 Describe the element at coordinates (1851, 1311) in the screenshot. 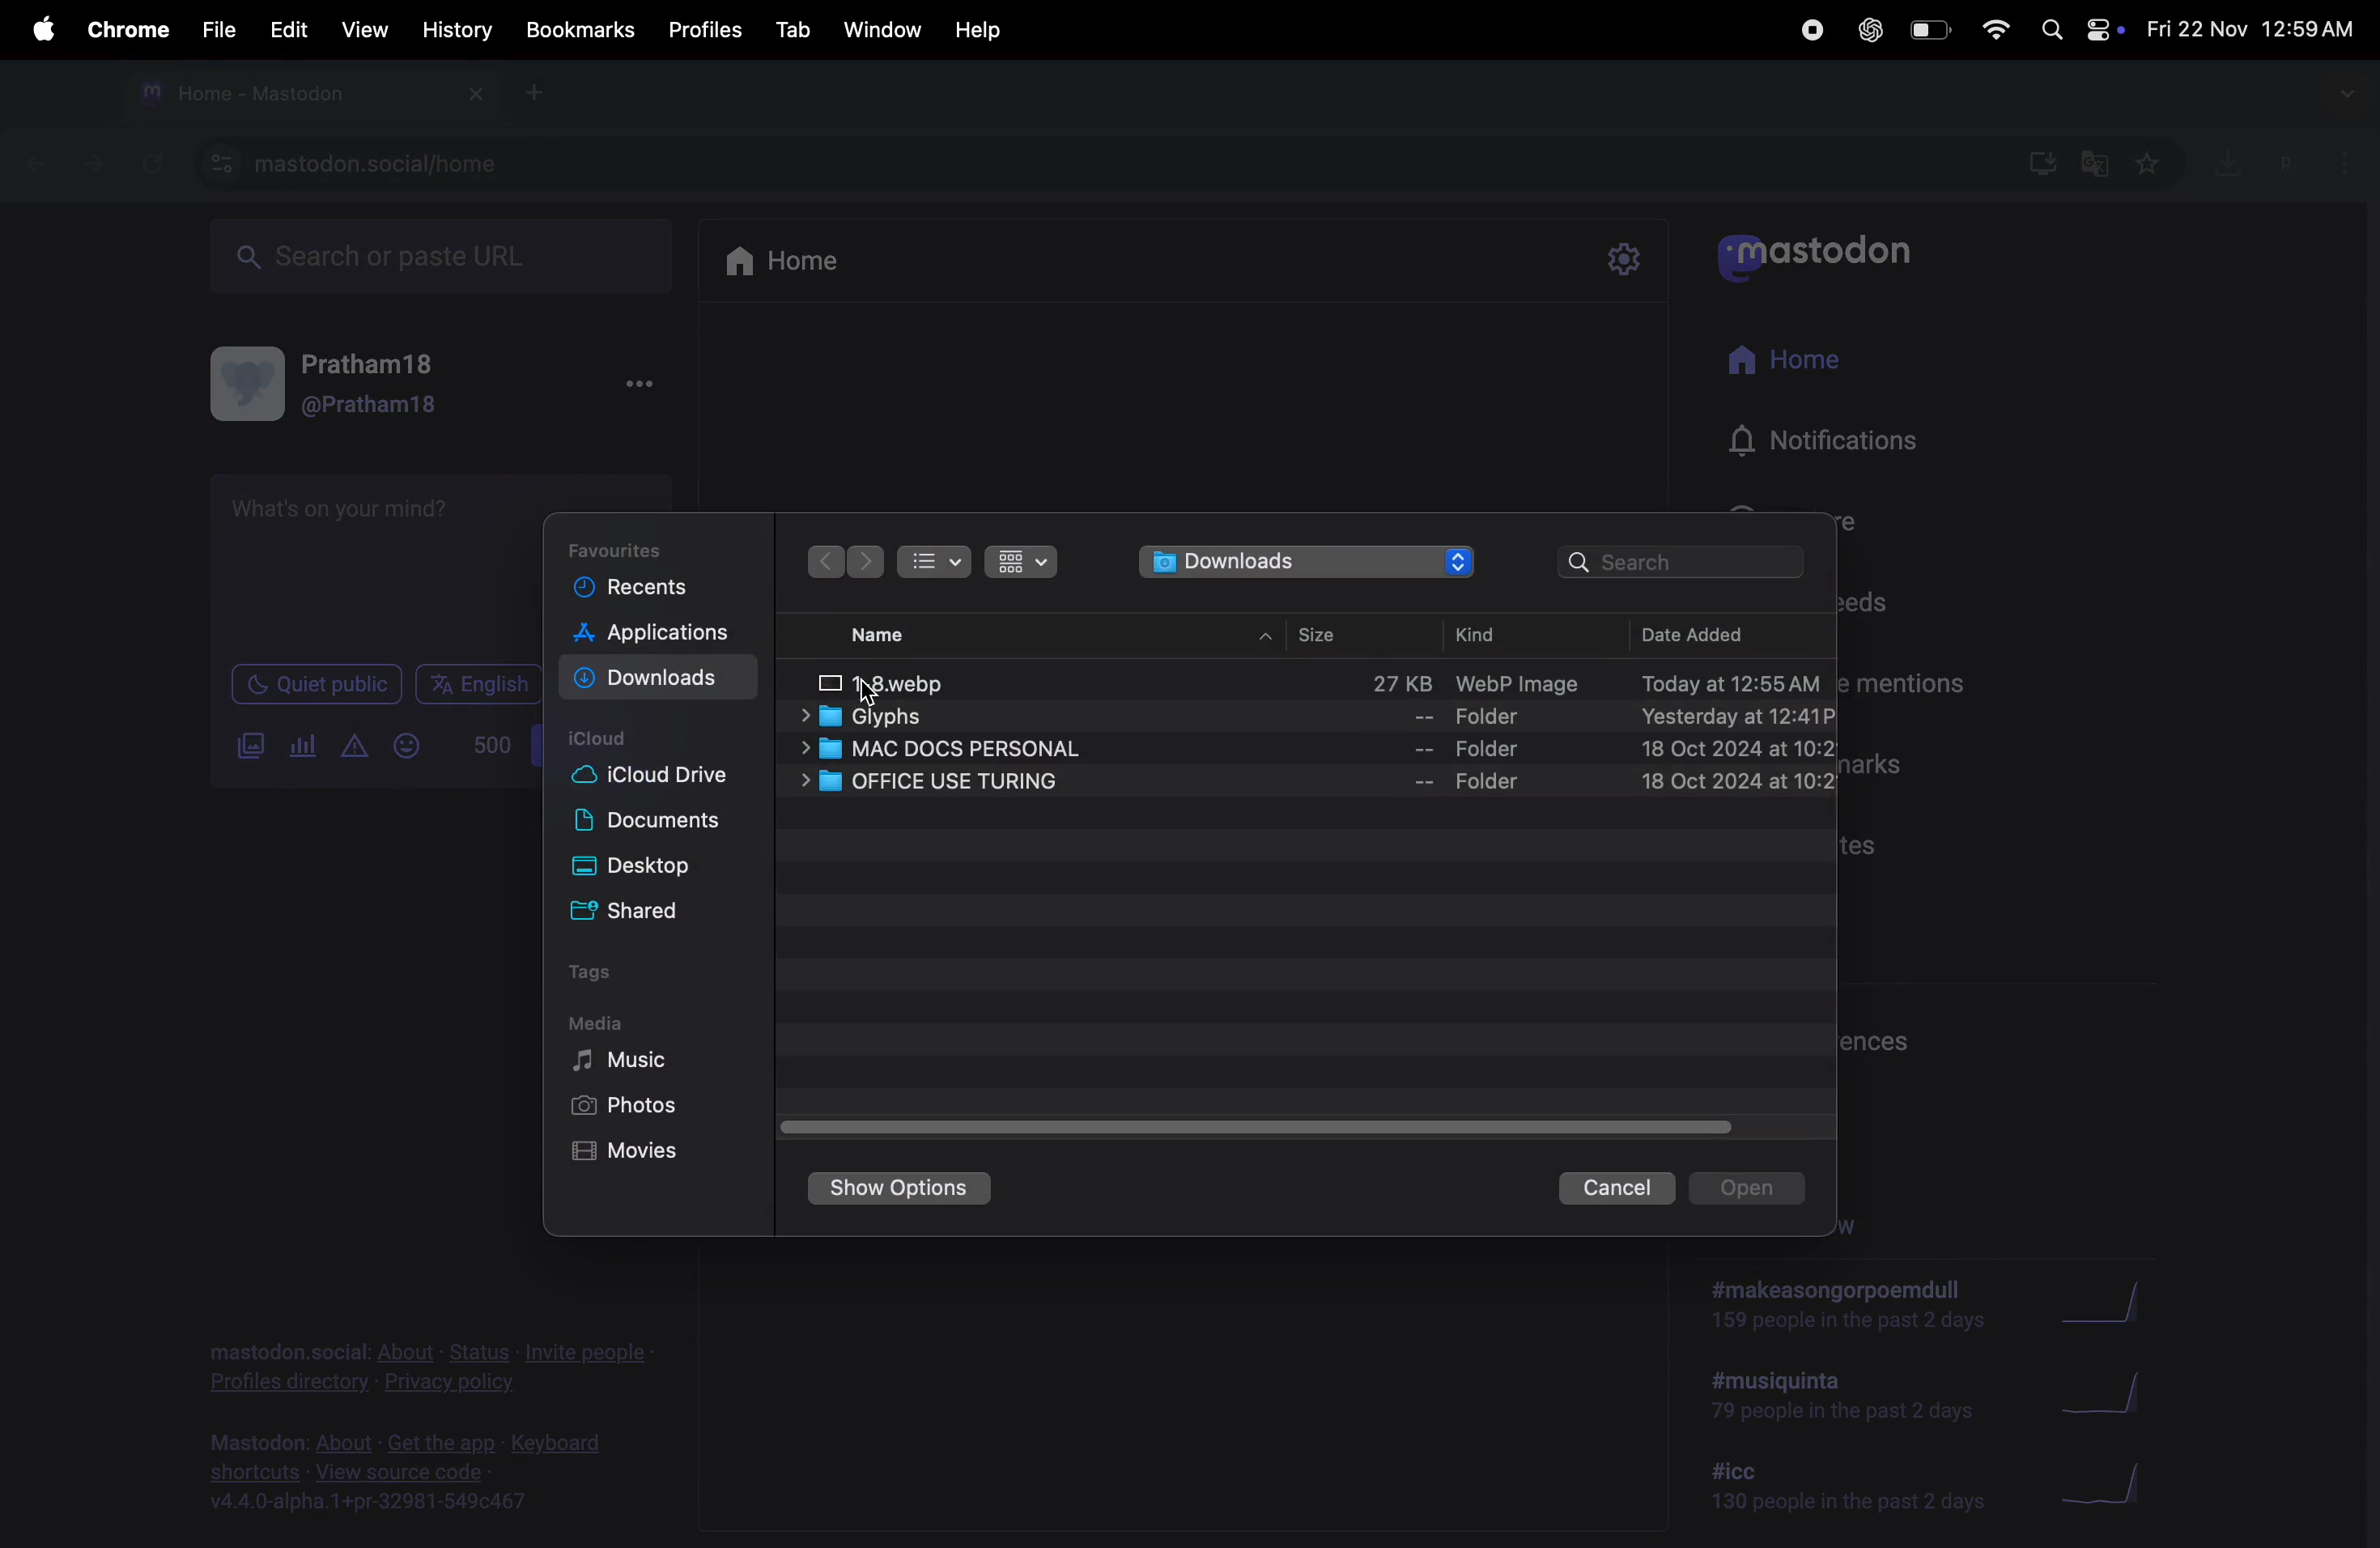

I see `trending now` at that location.